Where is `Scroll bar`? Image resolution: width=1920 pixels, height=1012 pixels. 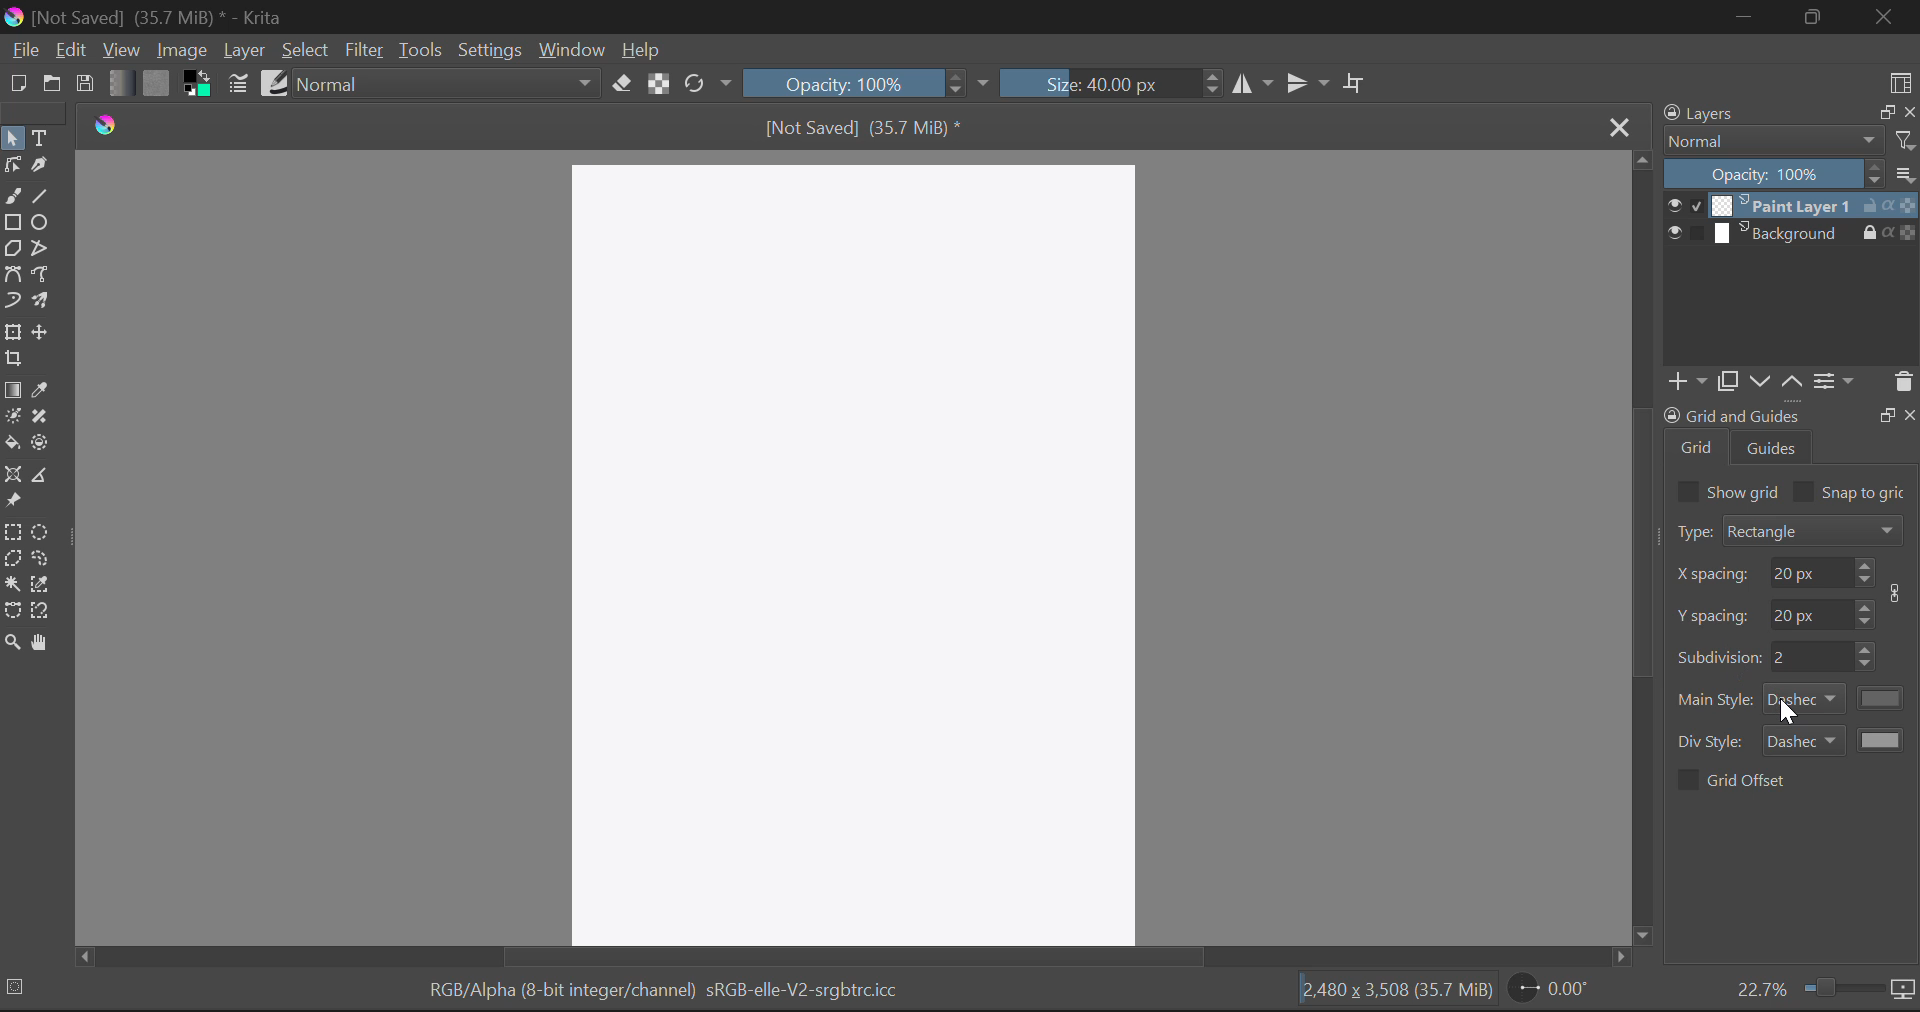 Scroll bar is located at coordinates (1643, 549).